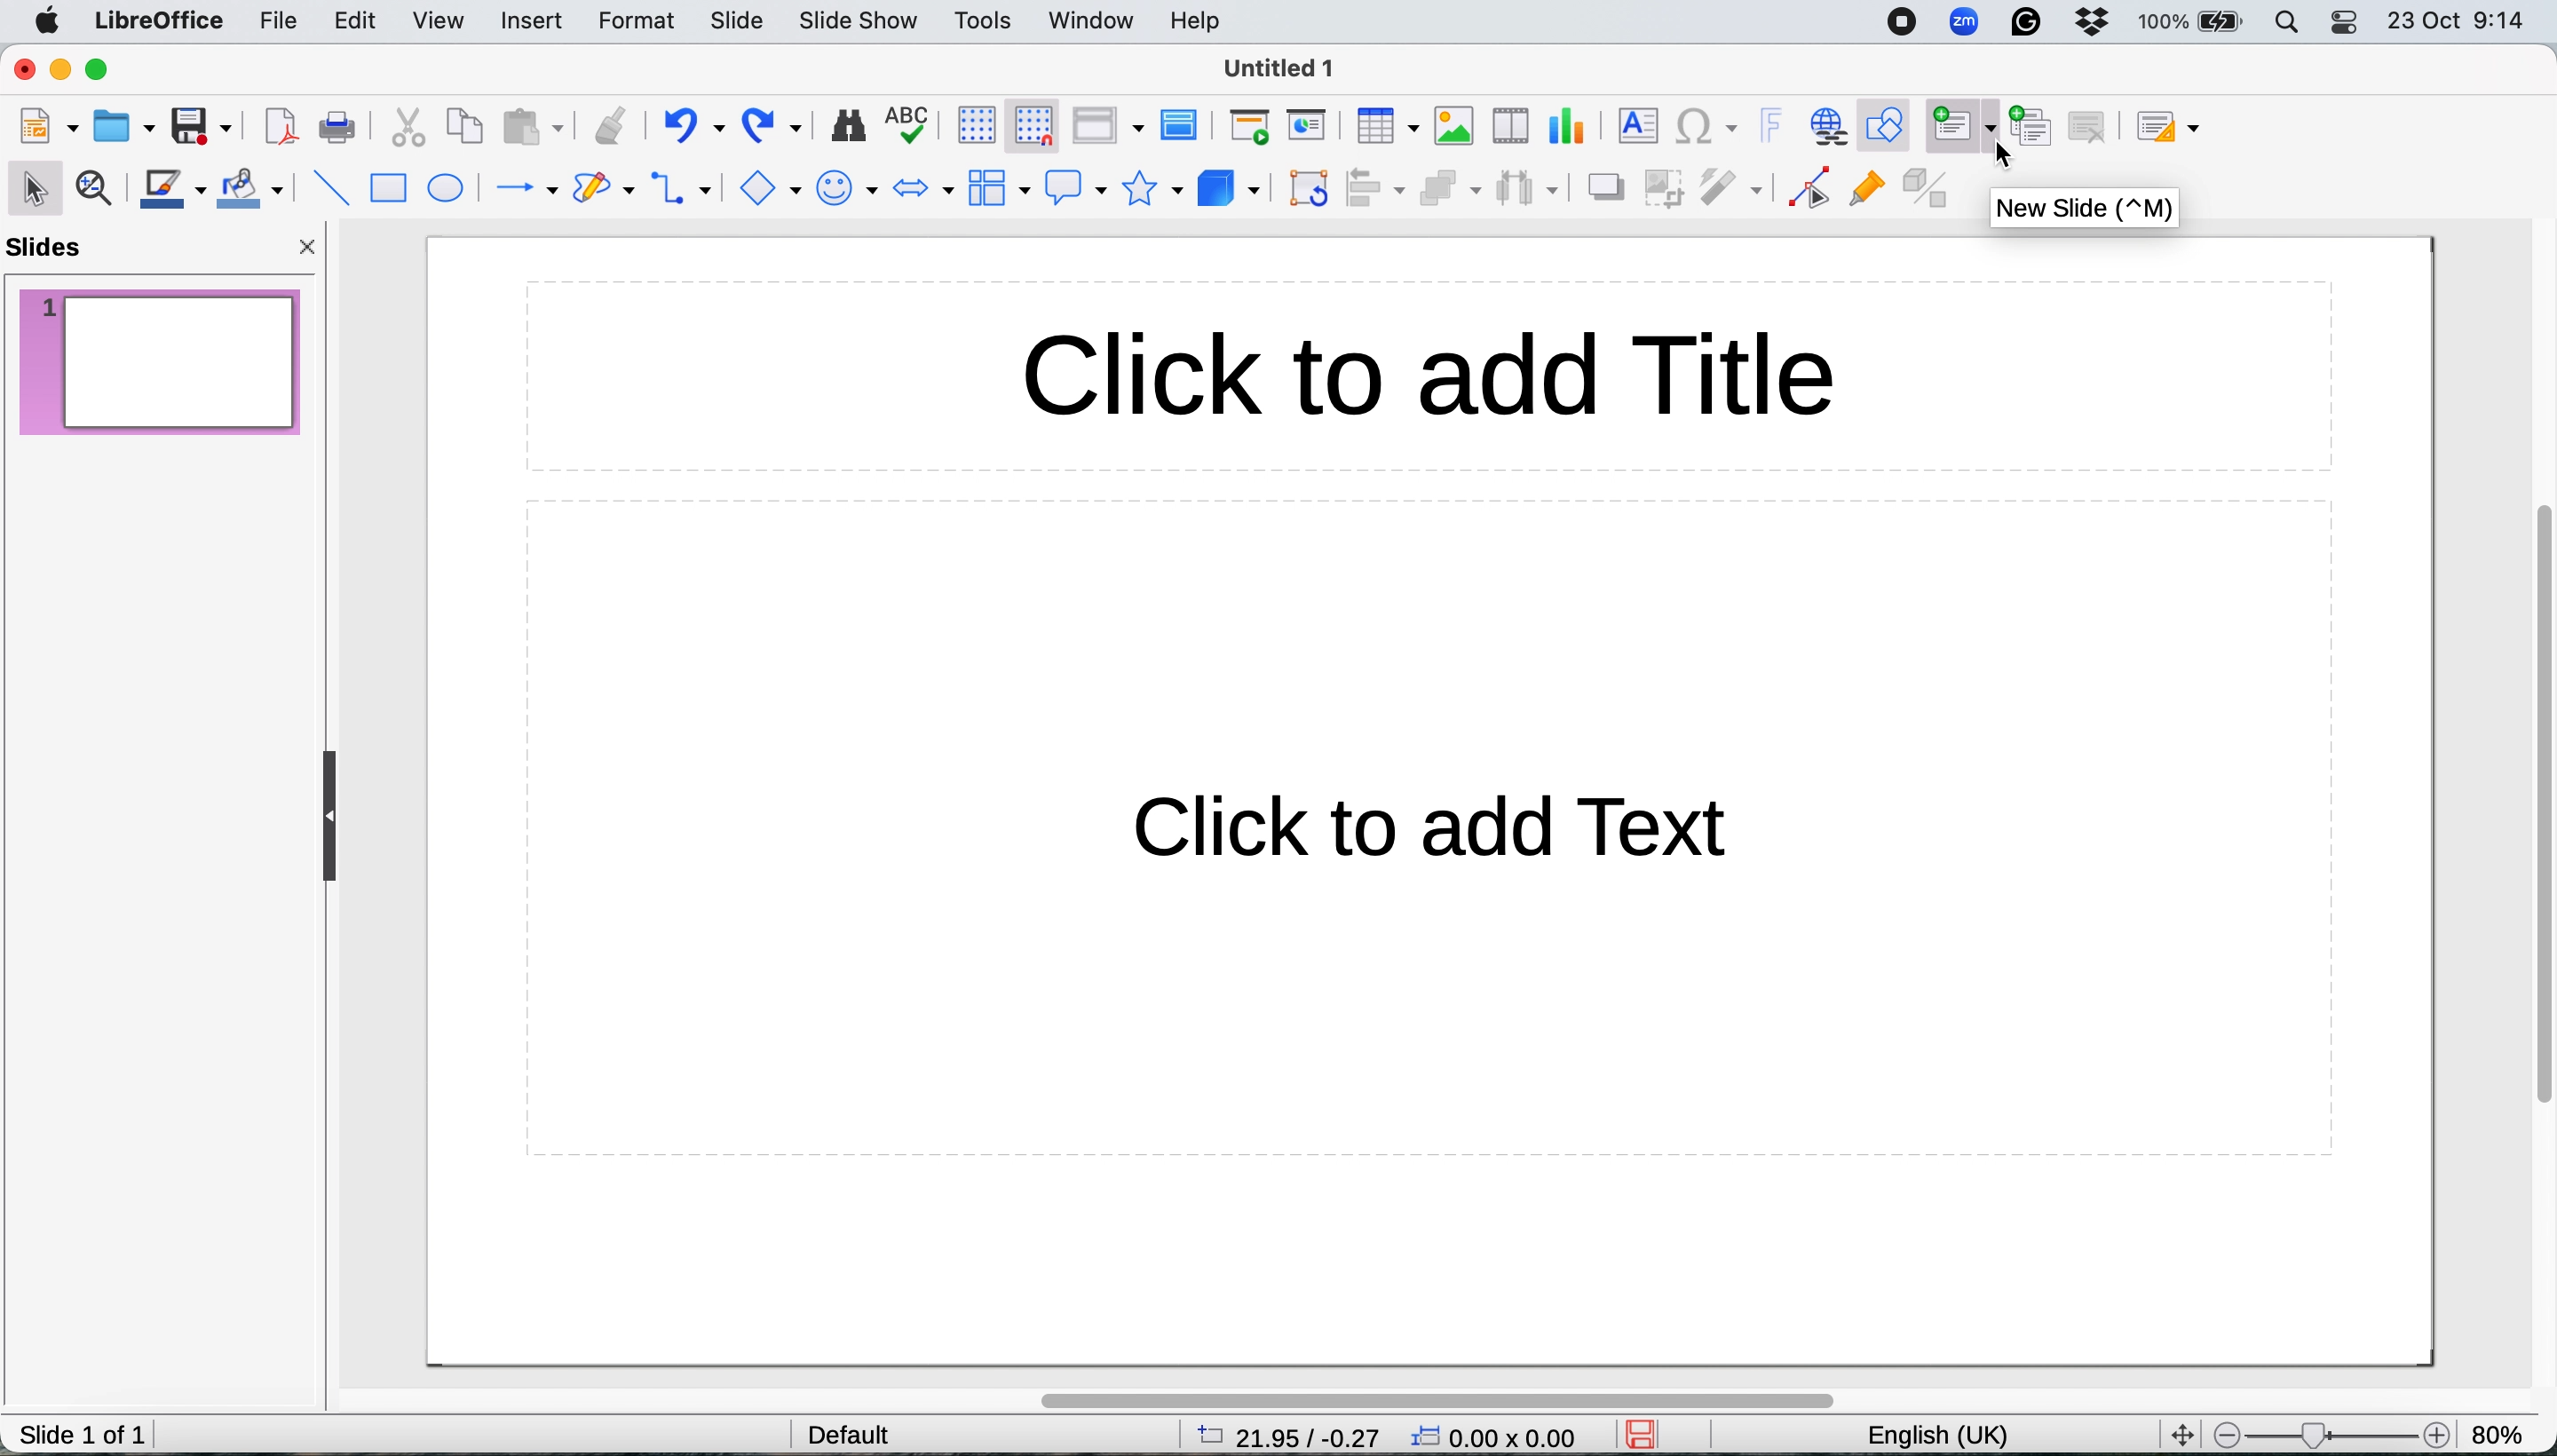  Describe the element at coordinates (2035, 126) in the screenshot. I see `duplicate slide` at that location.